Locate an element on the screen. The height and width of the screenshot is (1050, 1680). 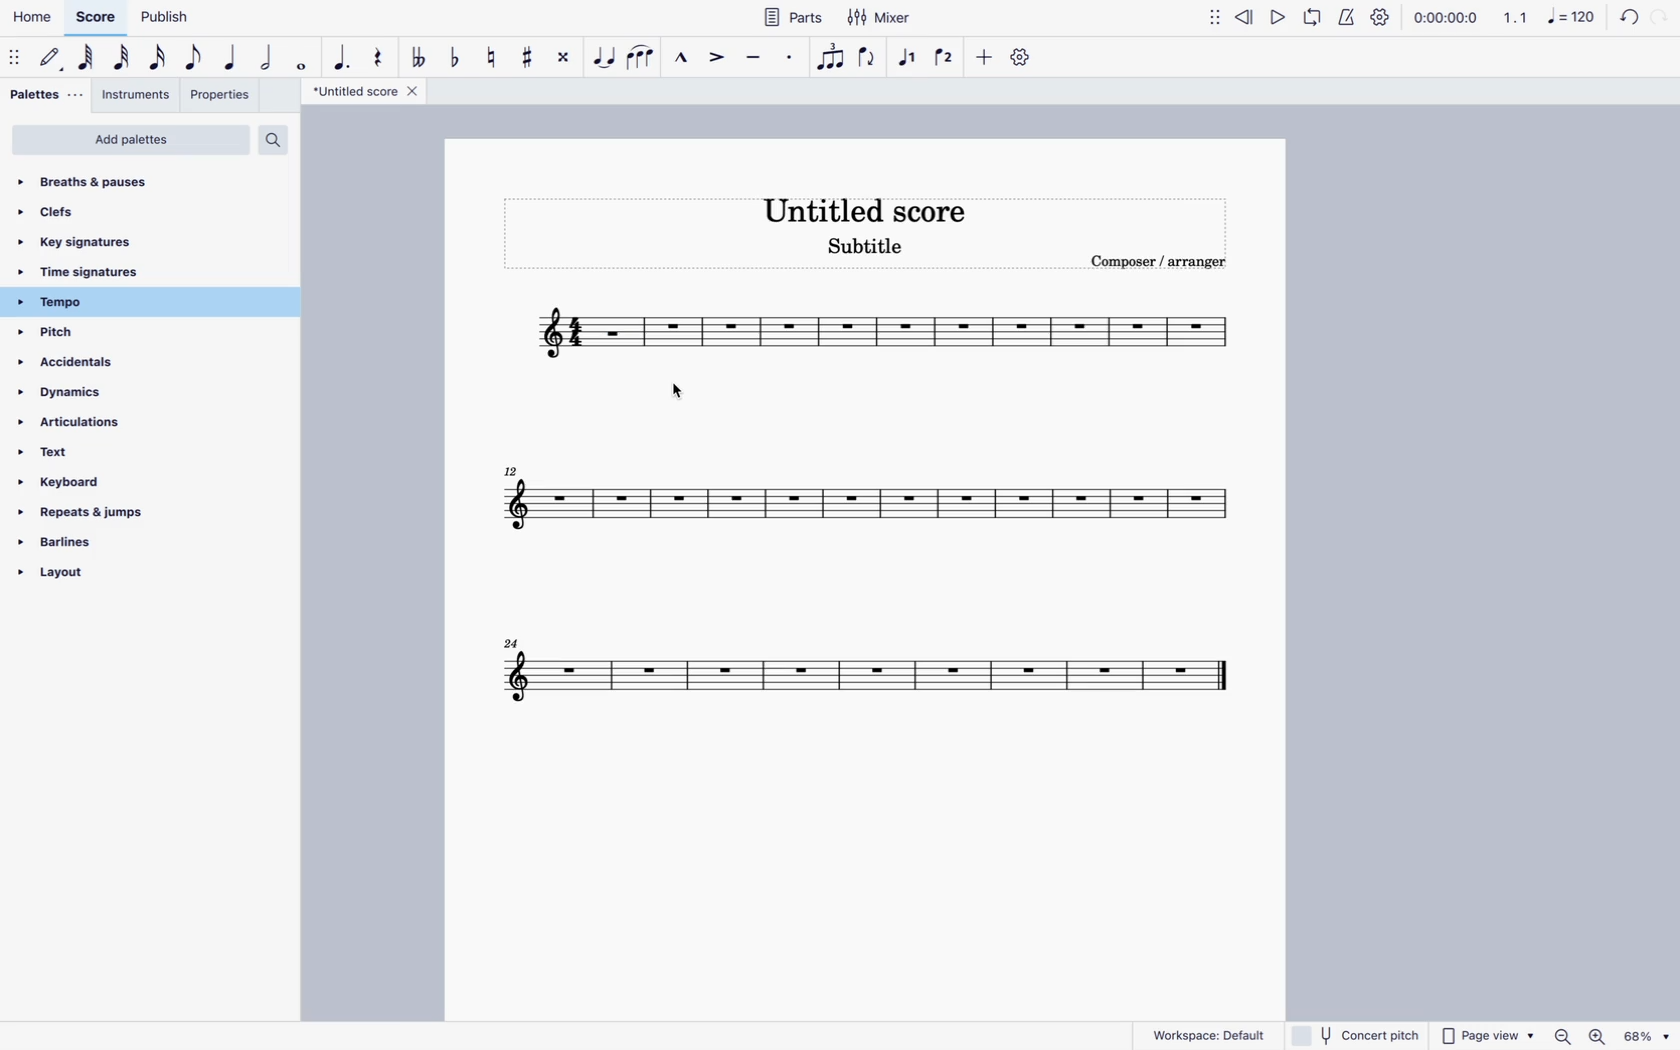
back is located at coordinates (1626, 20).